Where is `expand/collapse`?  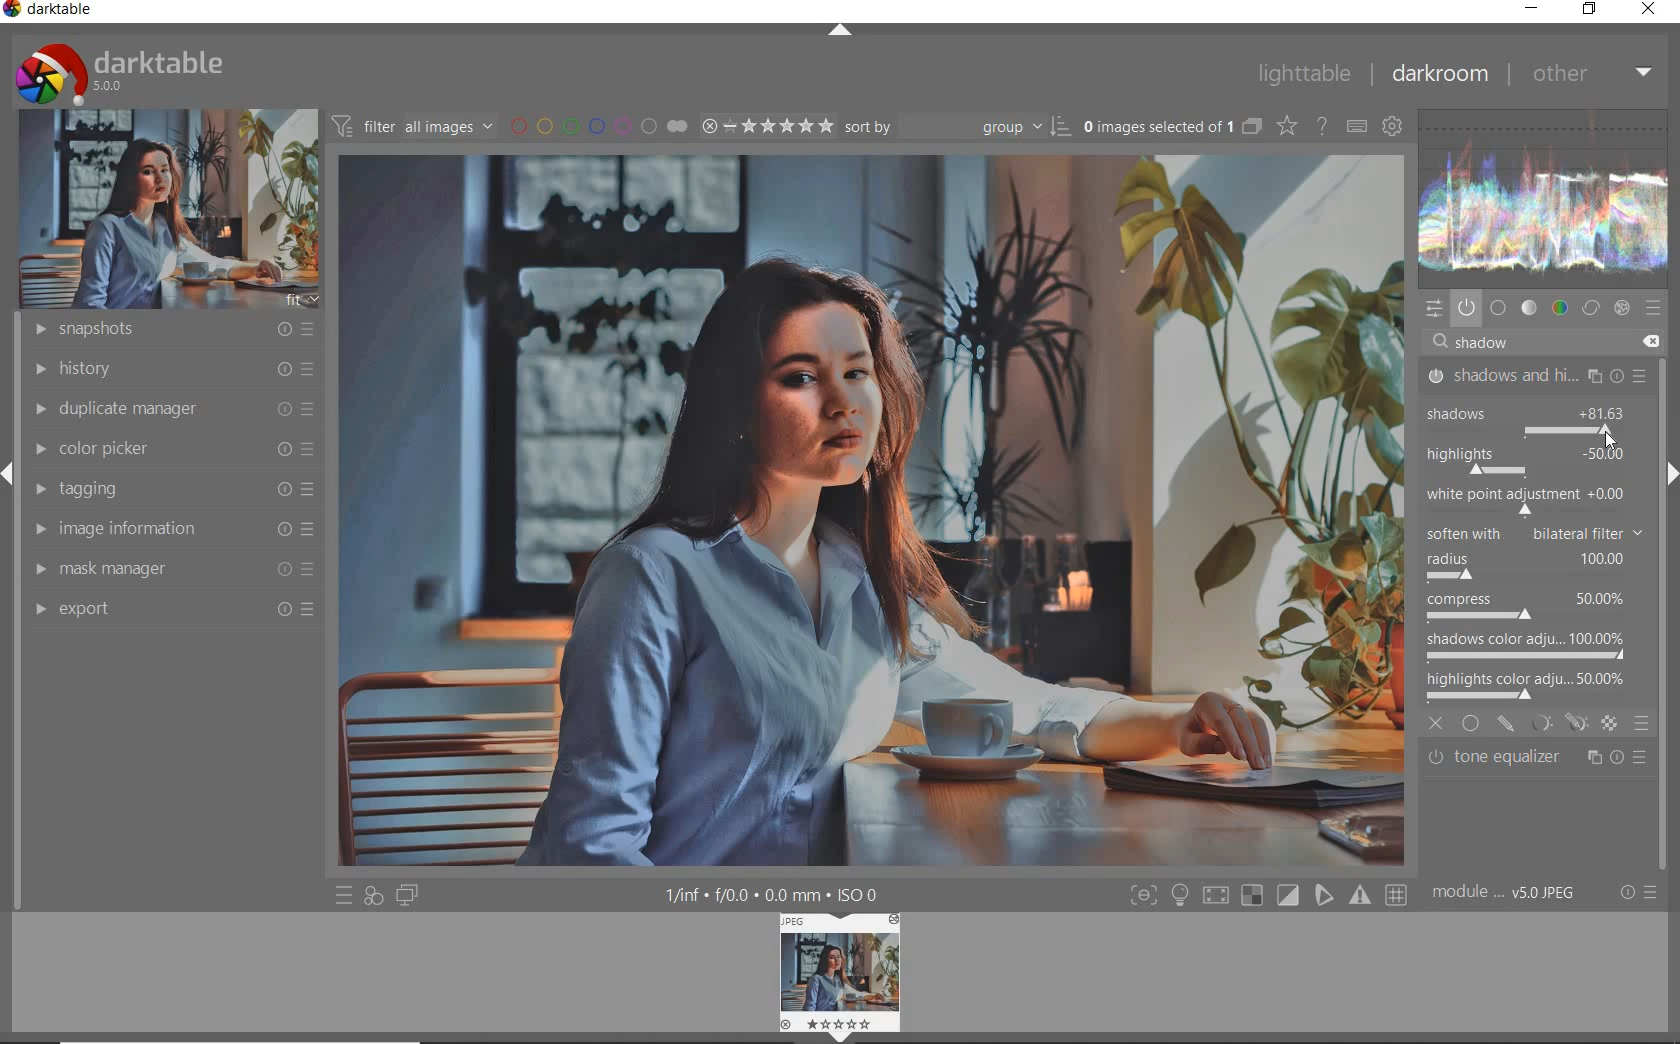 expand/collapse is located at coordinates (839, 32).